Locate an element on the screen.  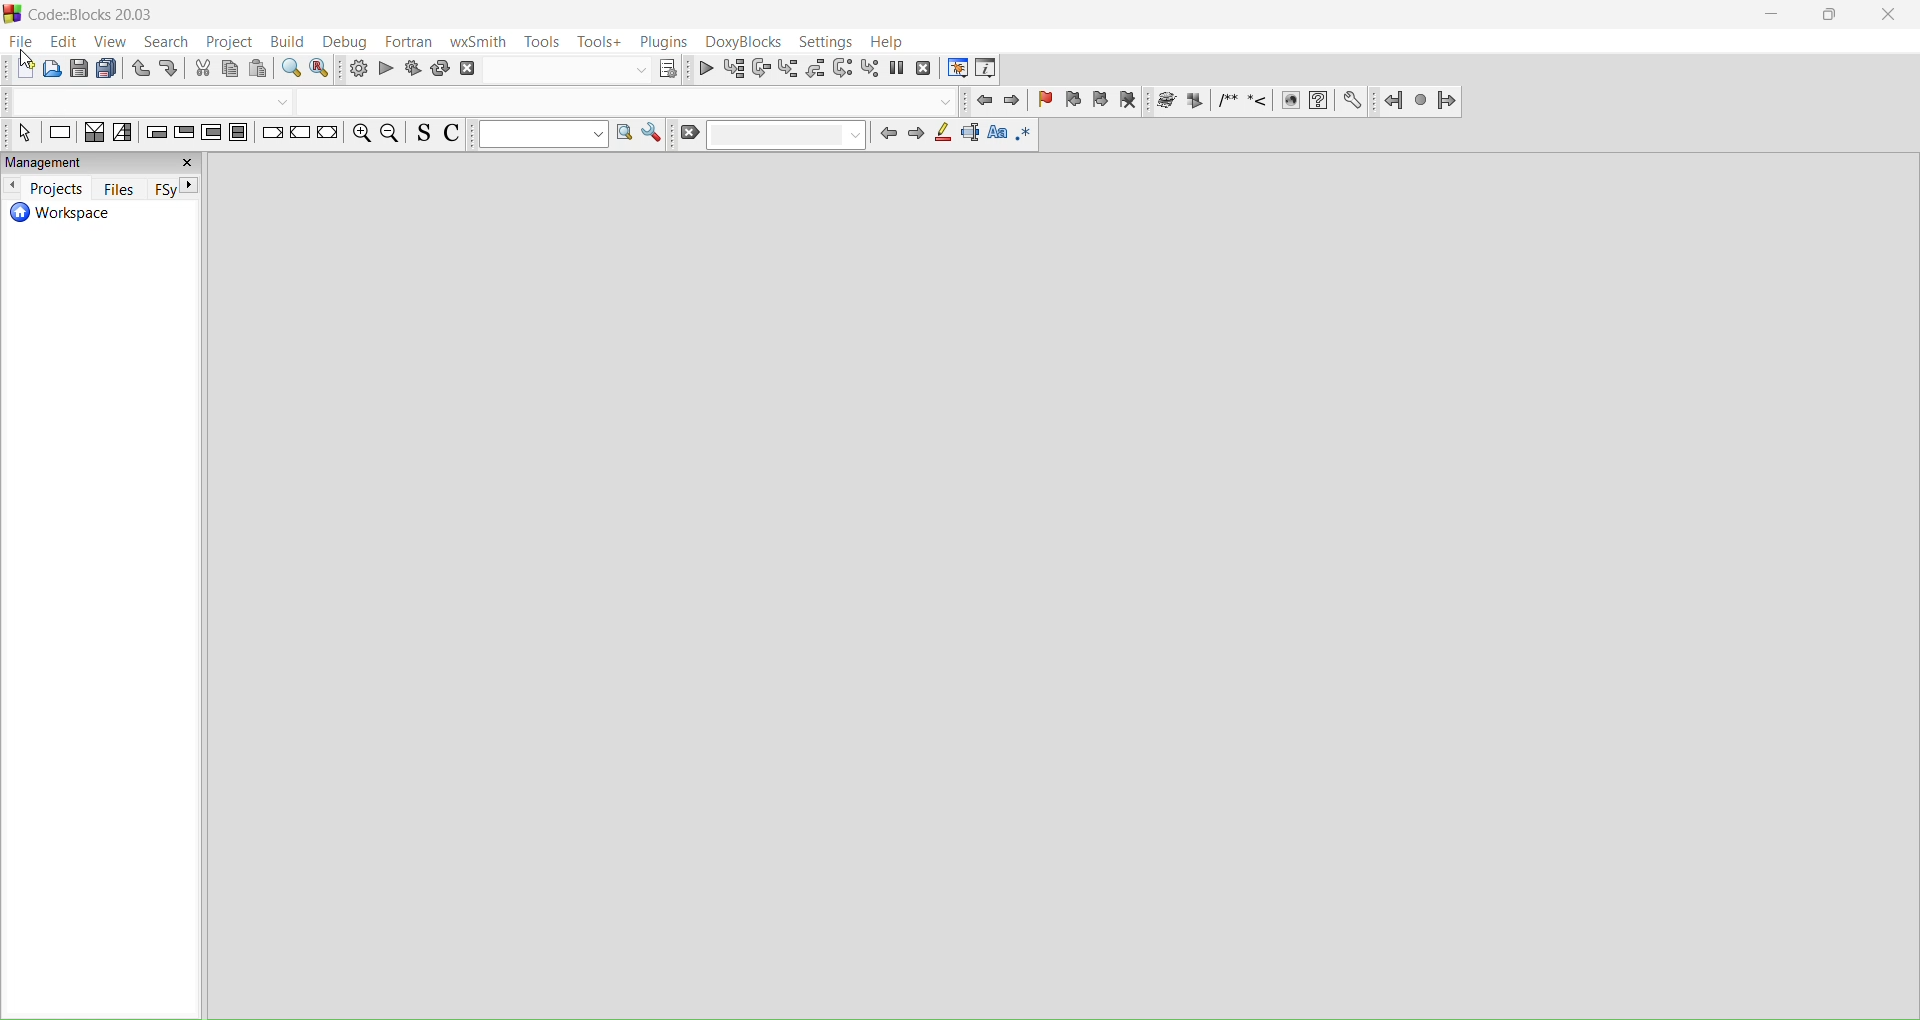
build is located at coordinates (295, 44).